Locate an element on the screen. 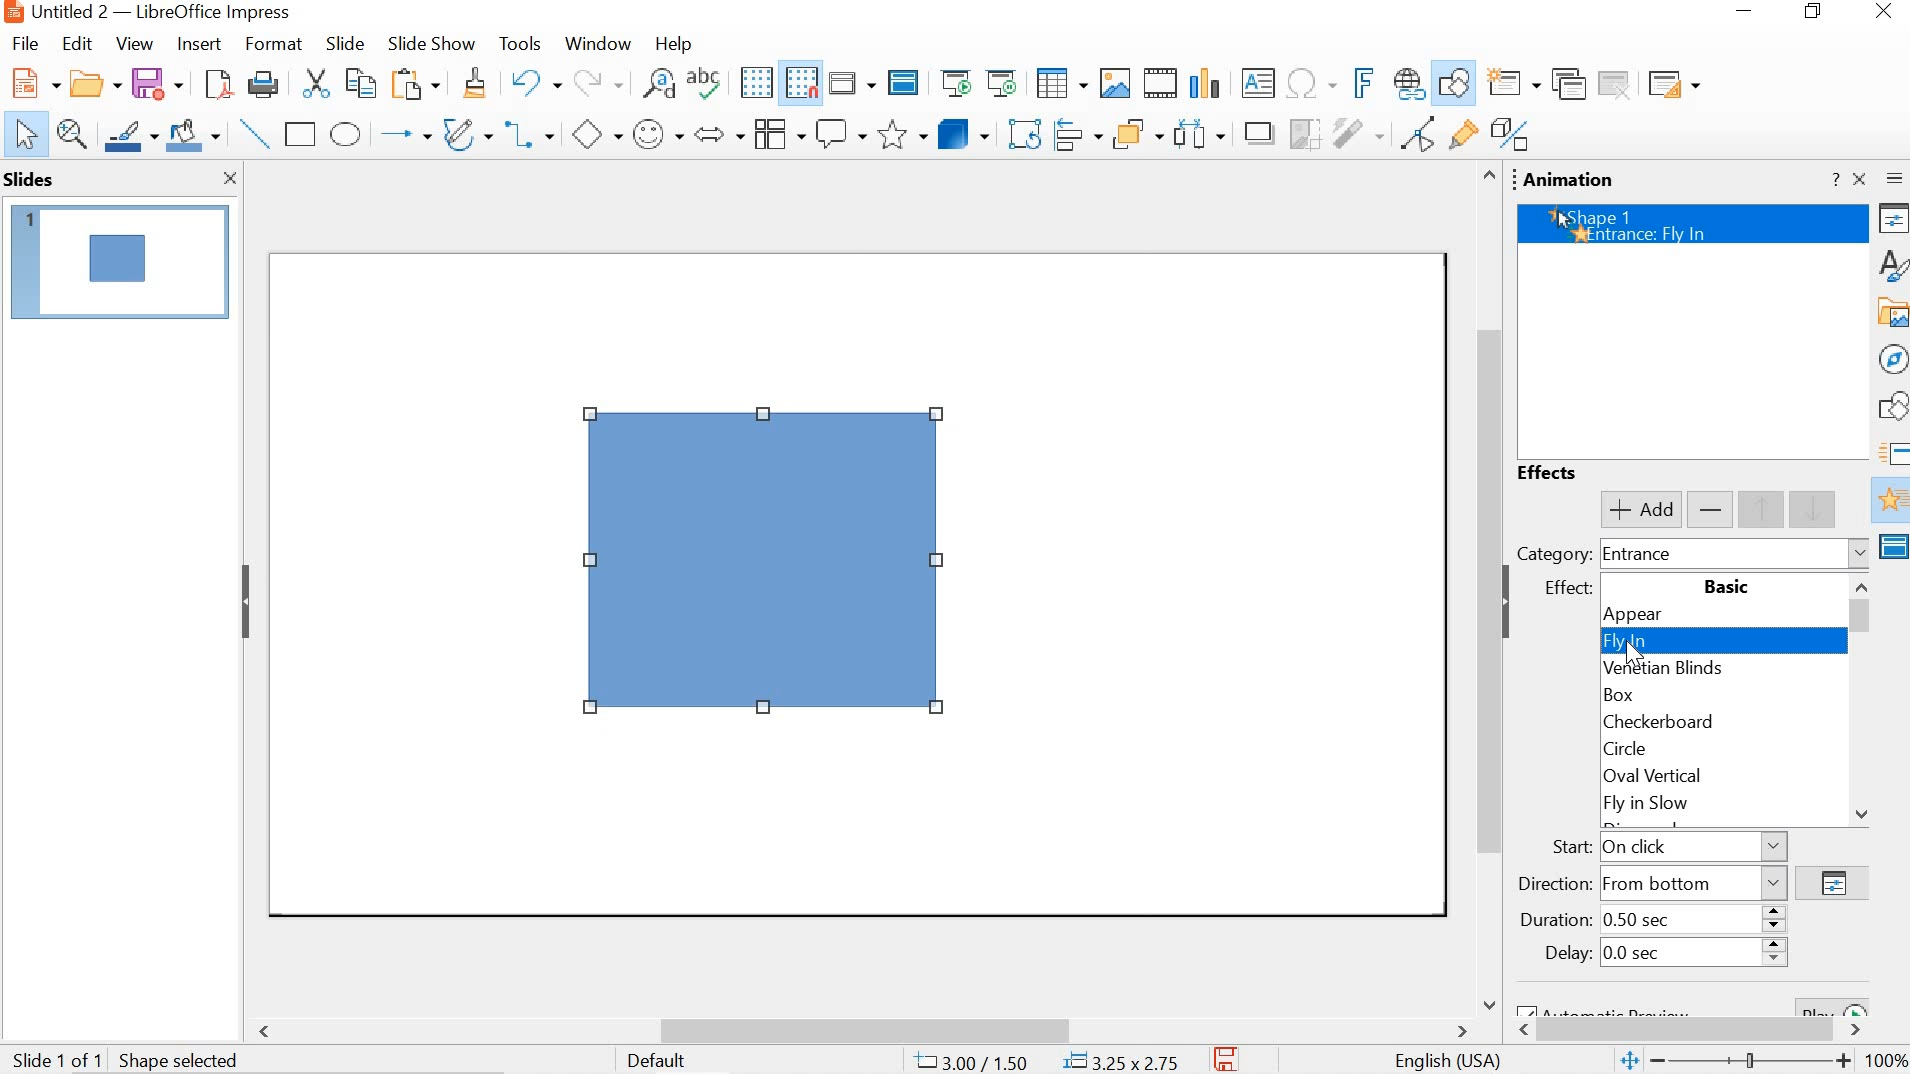 This screenshot has height=1074, width=1910. open is located at coordinates (32, 81).